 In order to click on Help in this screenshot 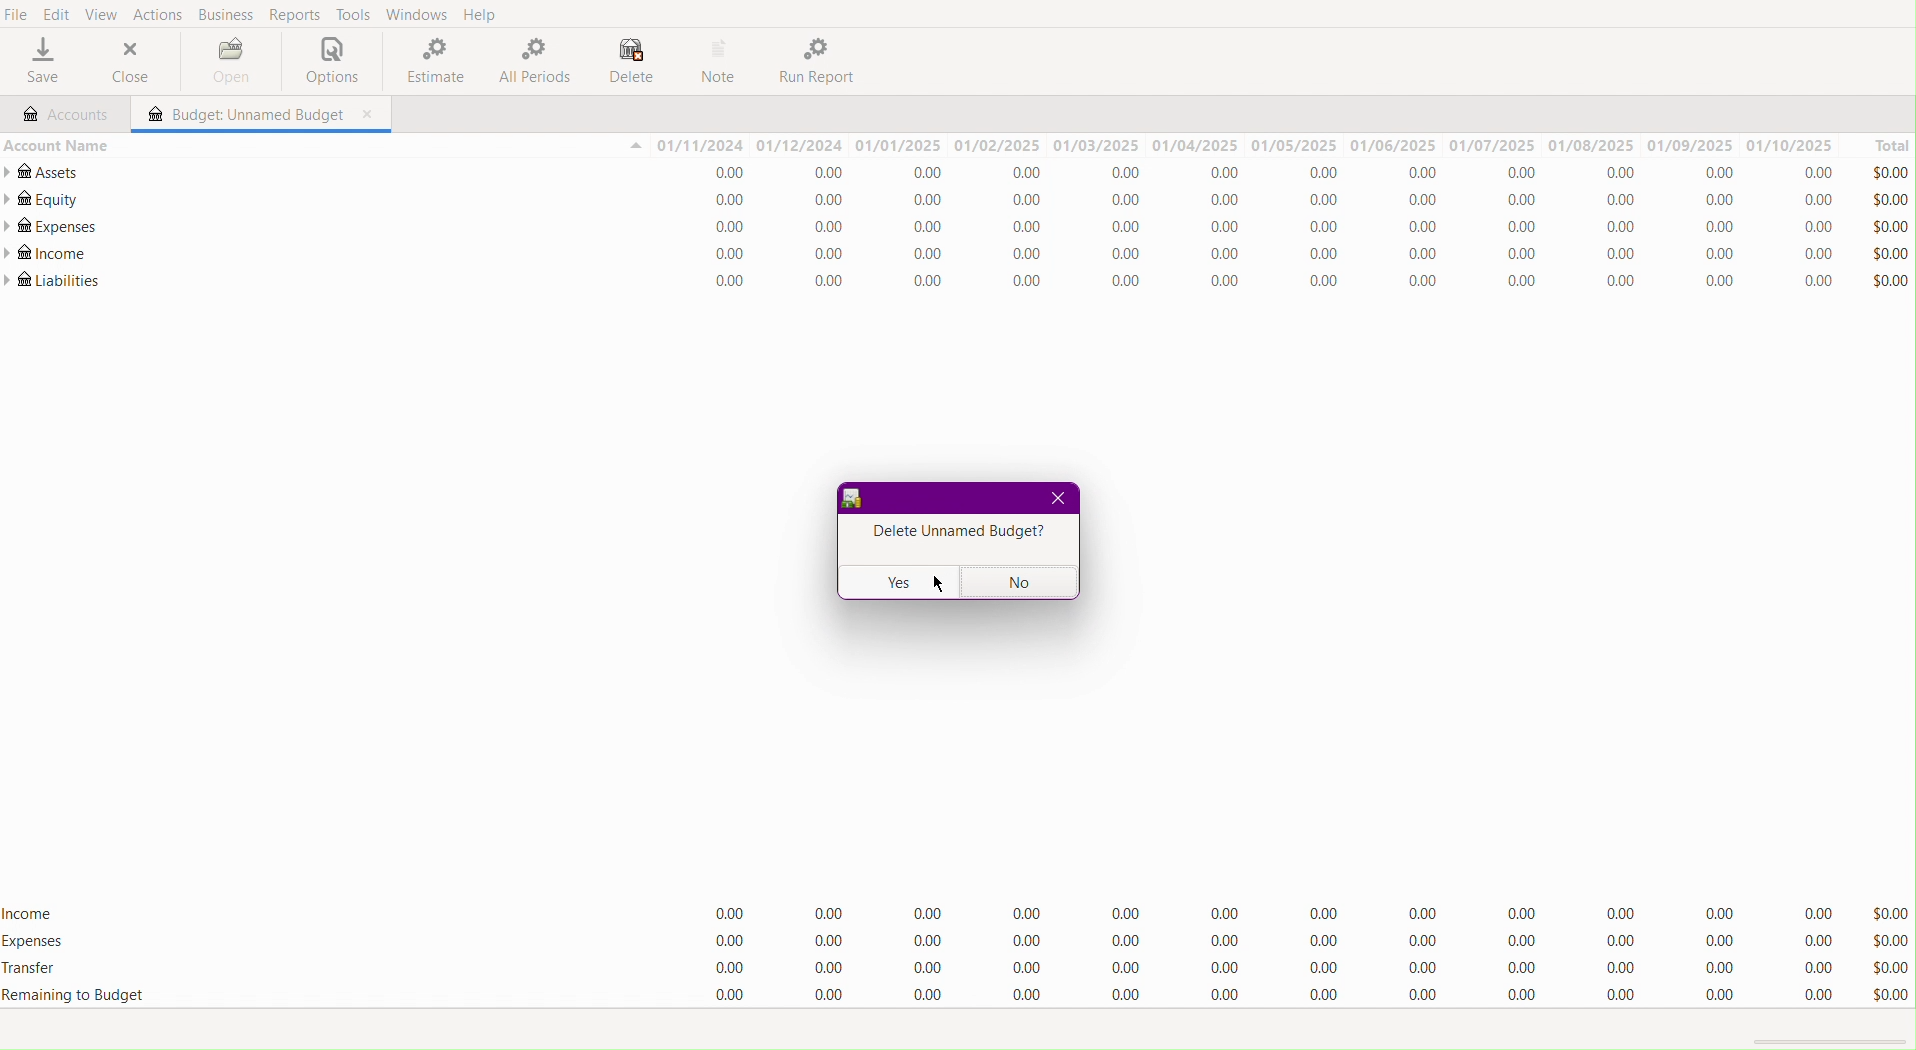, I will do `click(486, 14)`.